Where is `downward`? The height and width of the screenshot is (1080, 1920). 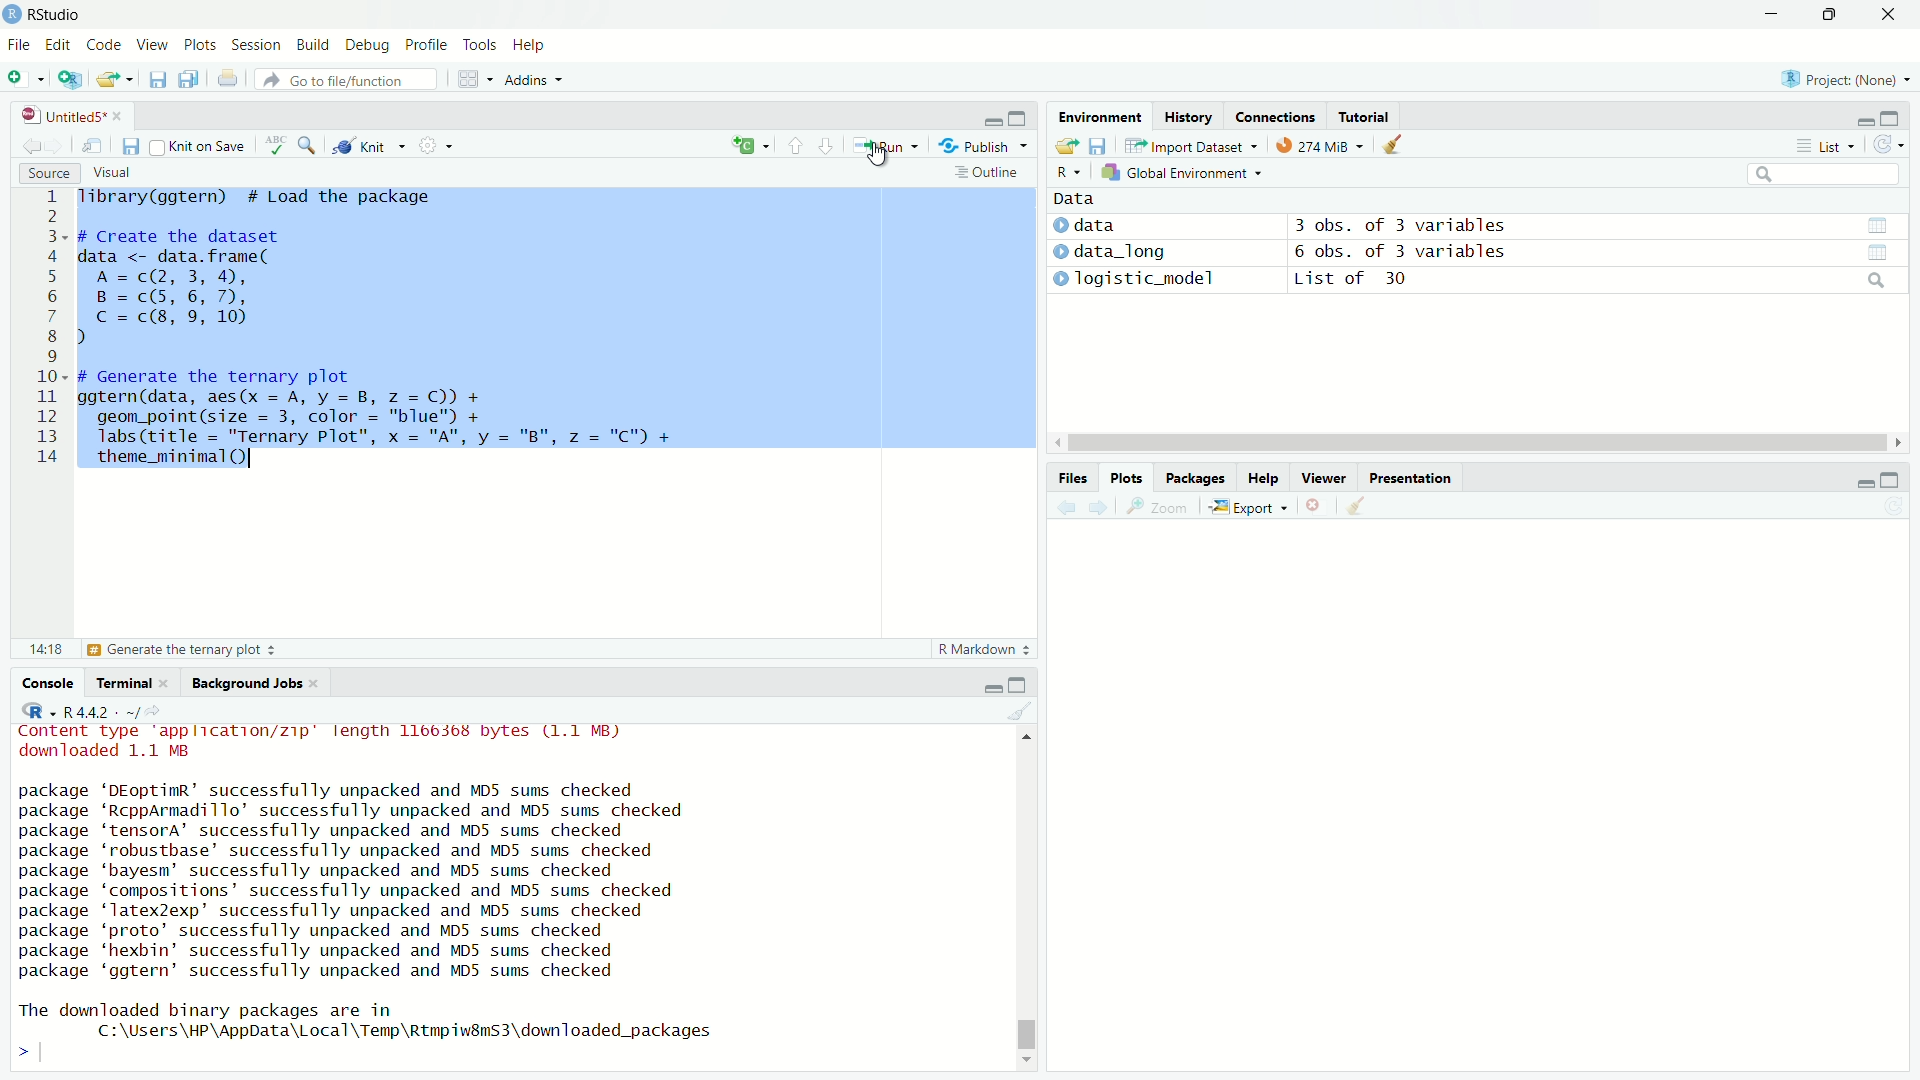 downward is located at coordinates (829, 147).